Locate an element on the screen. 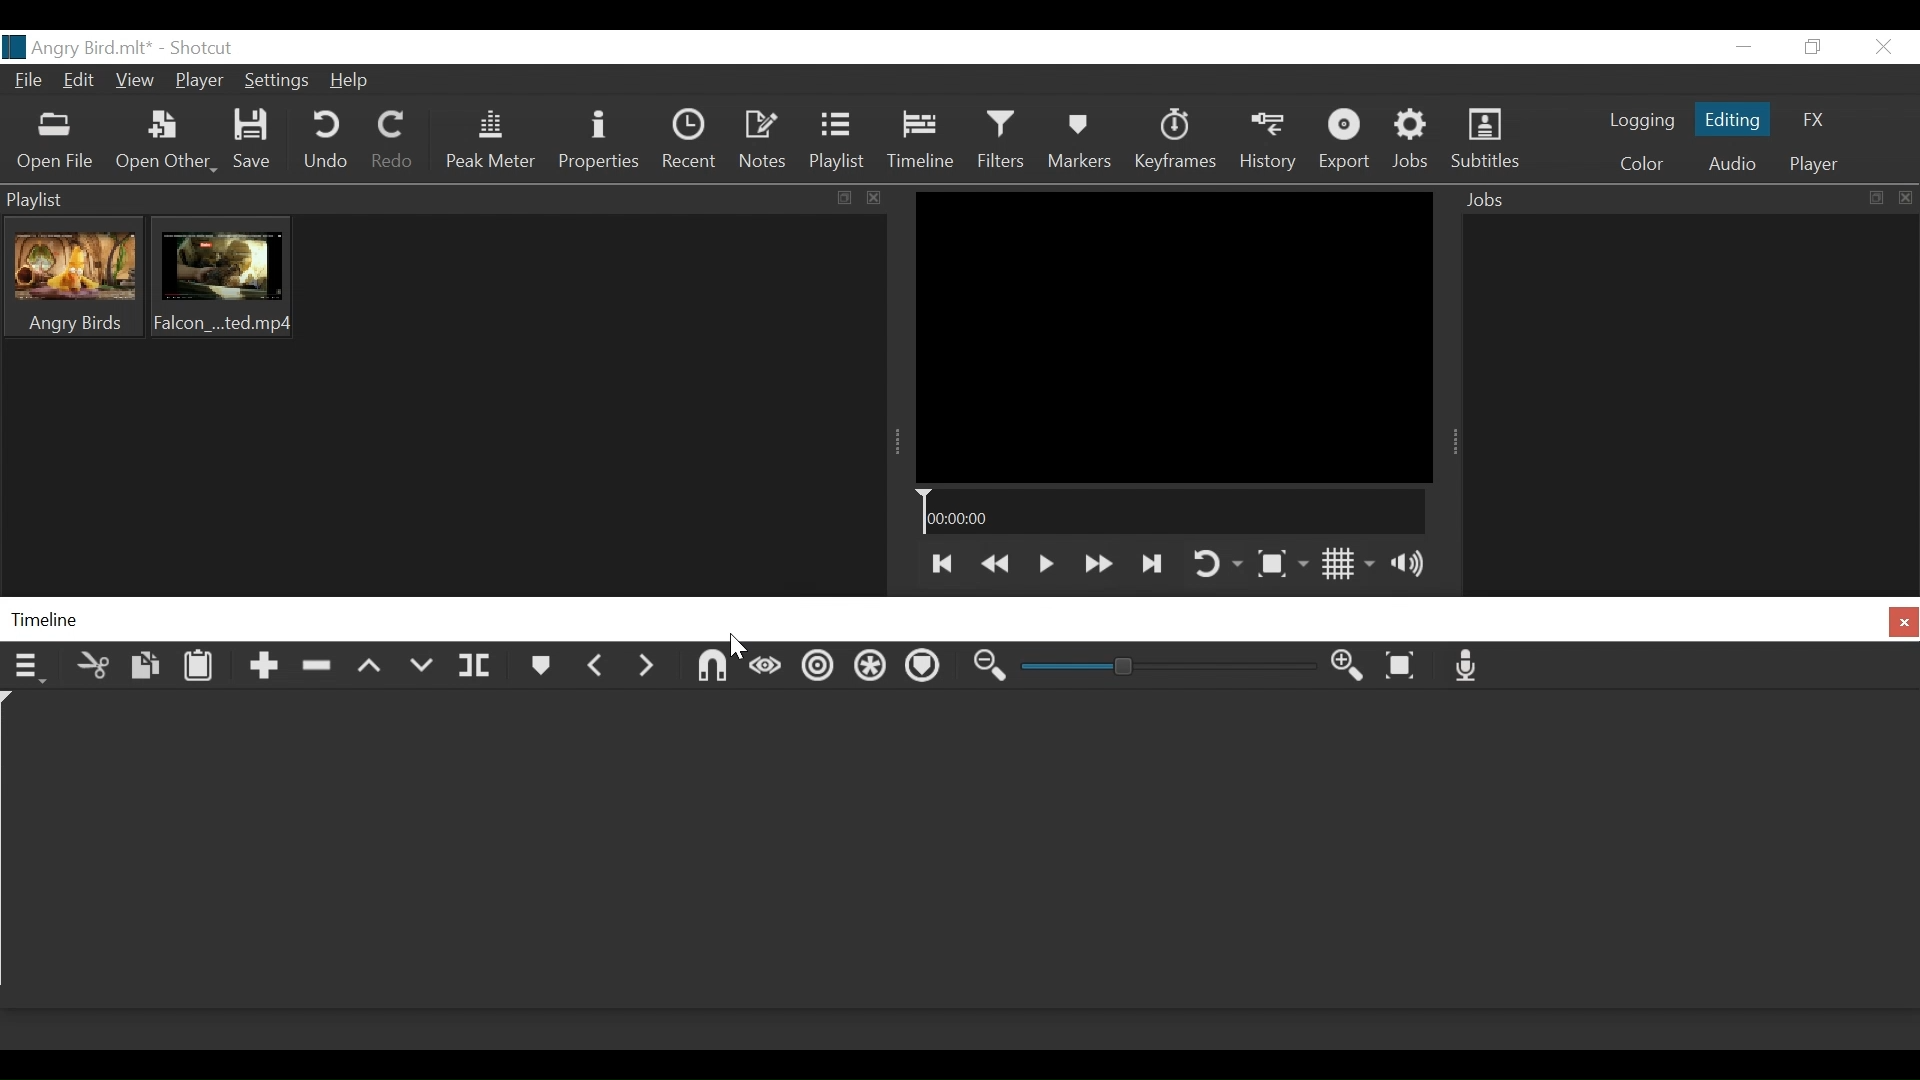 The height and width of the screenshot is (1080, 1920). Properties is located at coordinates (598, 141).